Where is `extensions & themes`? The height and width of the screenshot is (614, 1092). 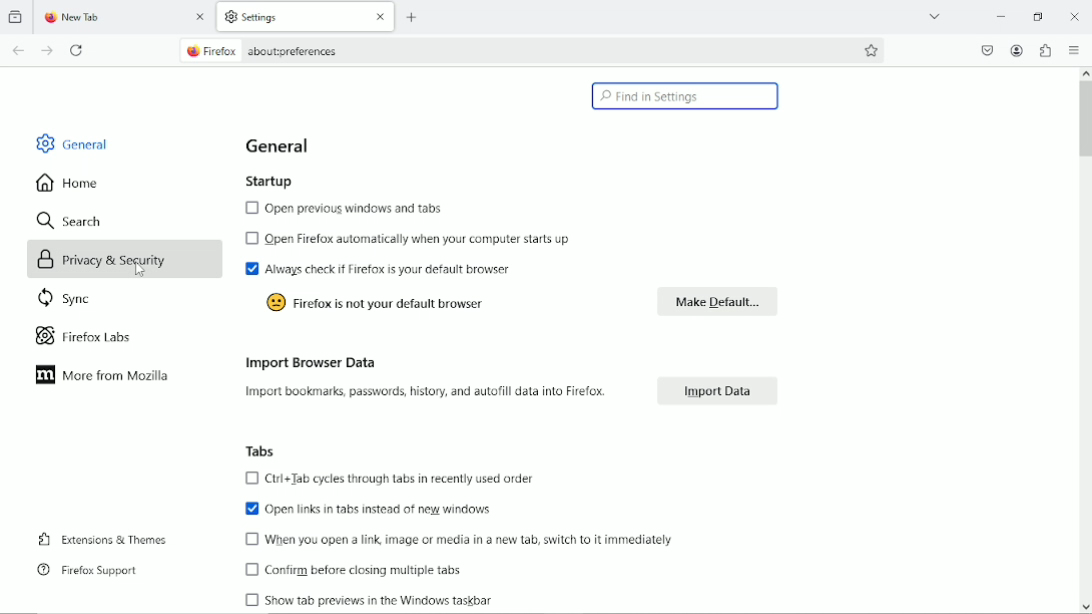
extensions & themes is located at coordinates (100, 538).